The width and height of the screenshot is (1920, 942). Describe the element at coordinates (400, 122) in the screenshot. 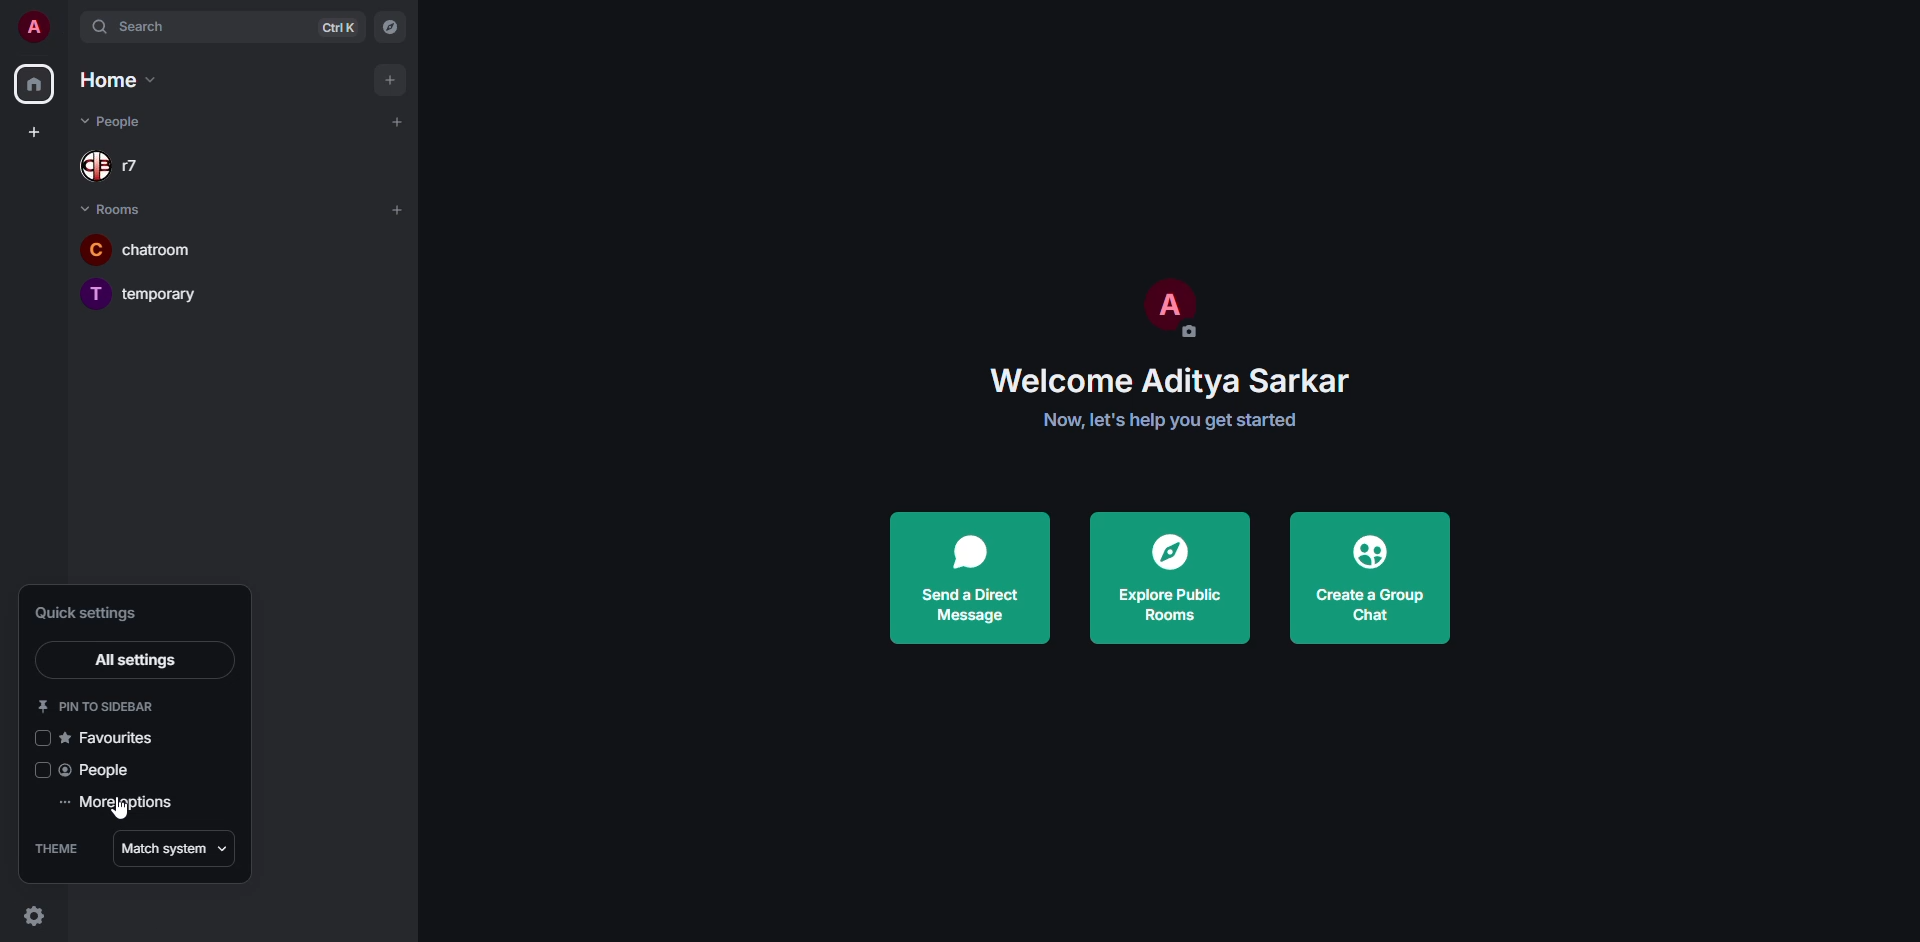

I see `add` at that location.